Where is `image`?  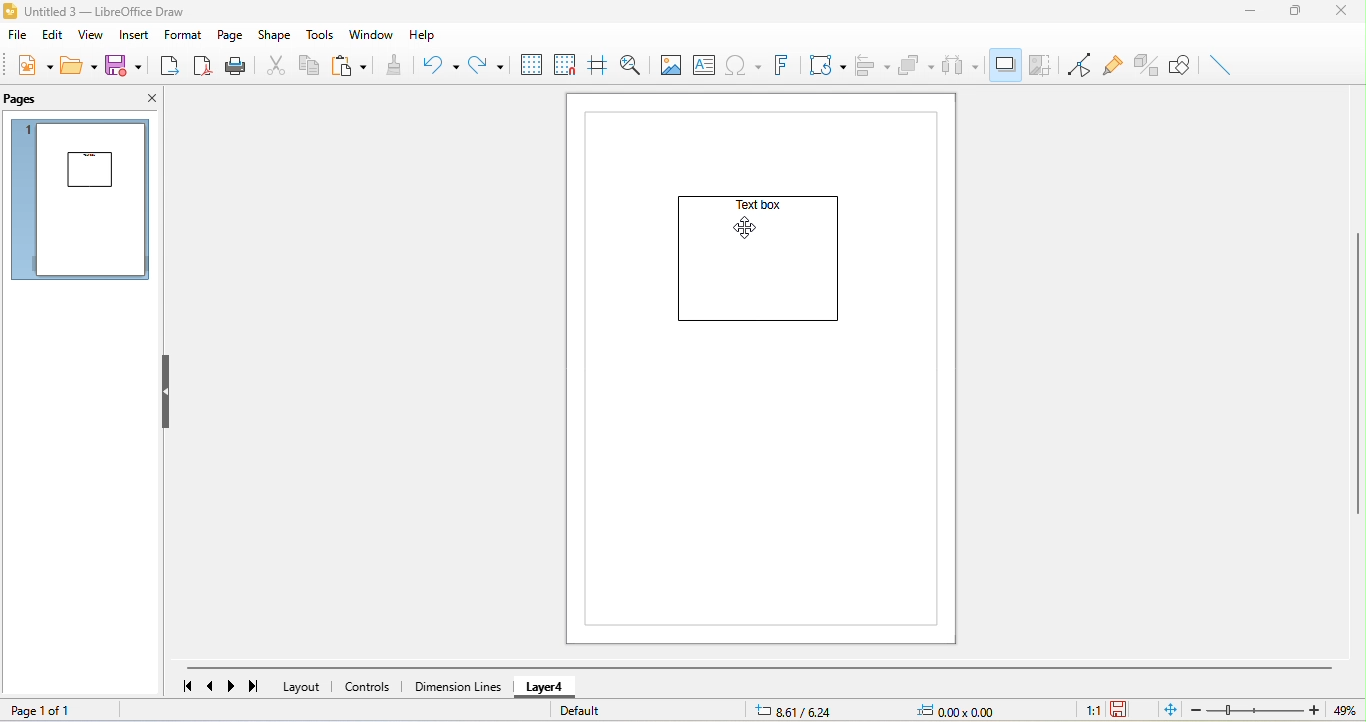
image is located at coordinates (668, 64).